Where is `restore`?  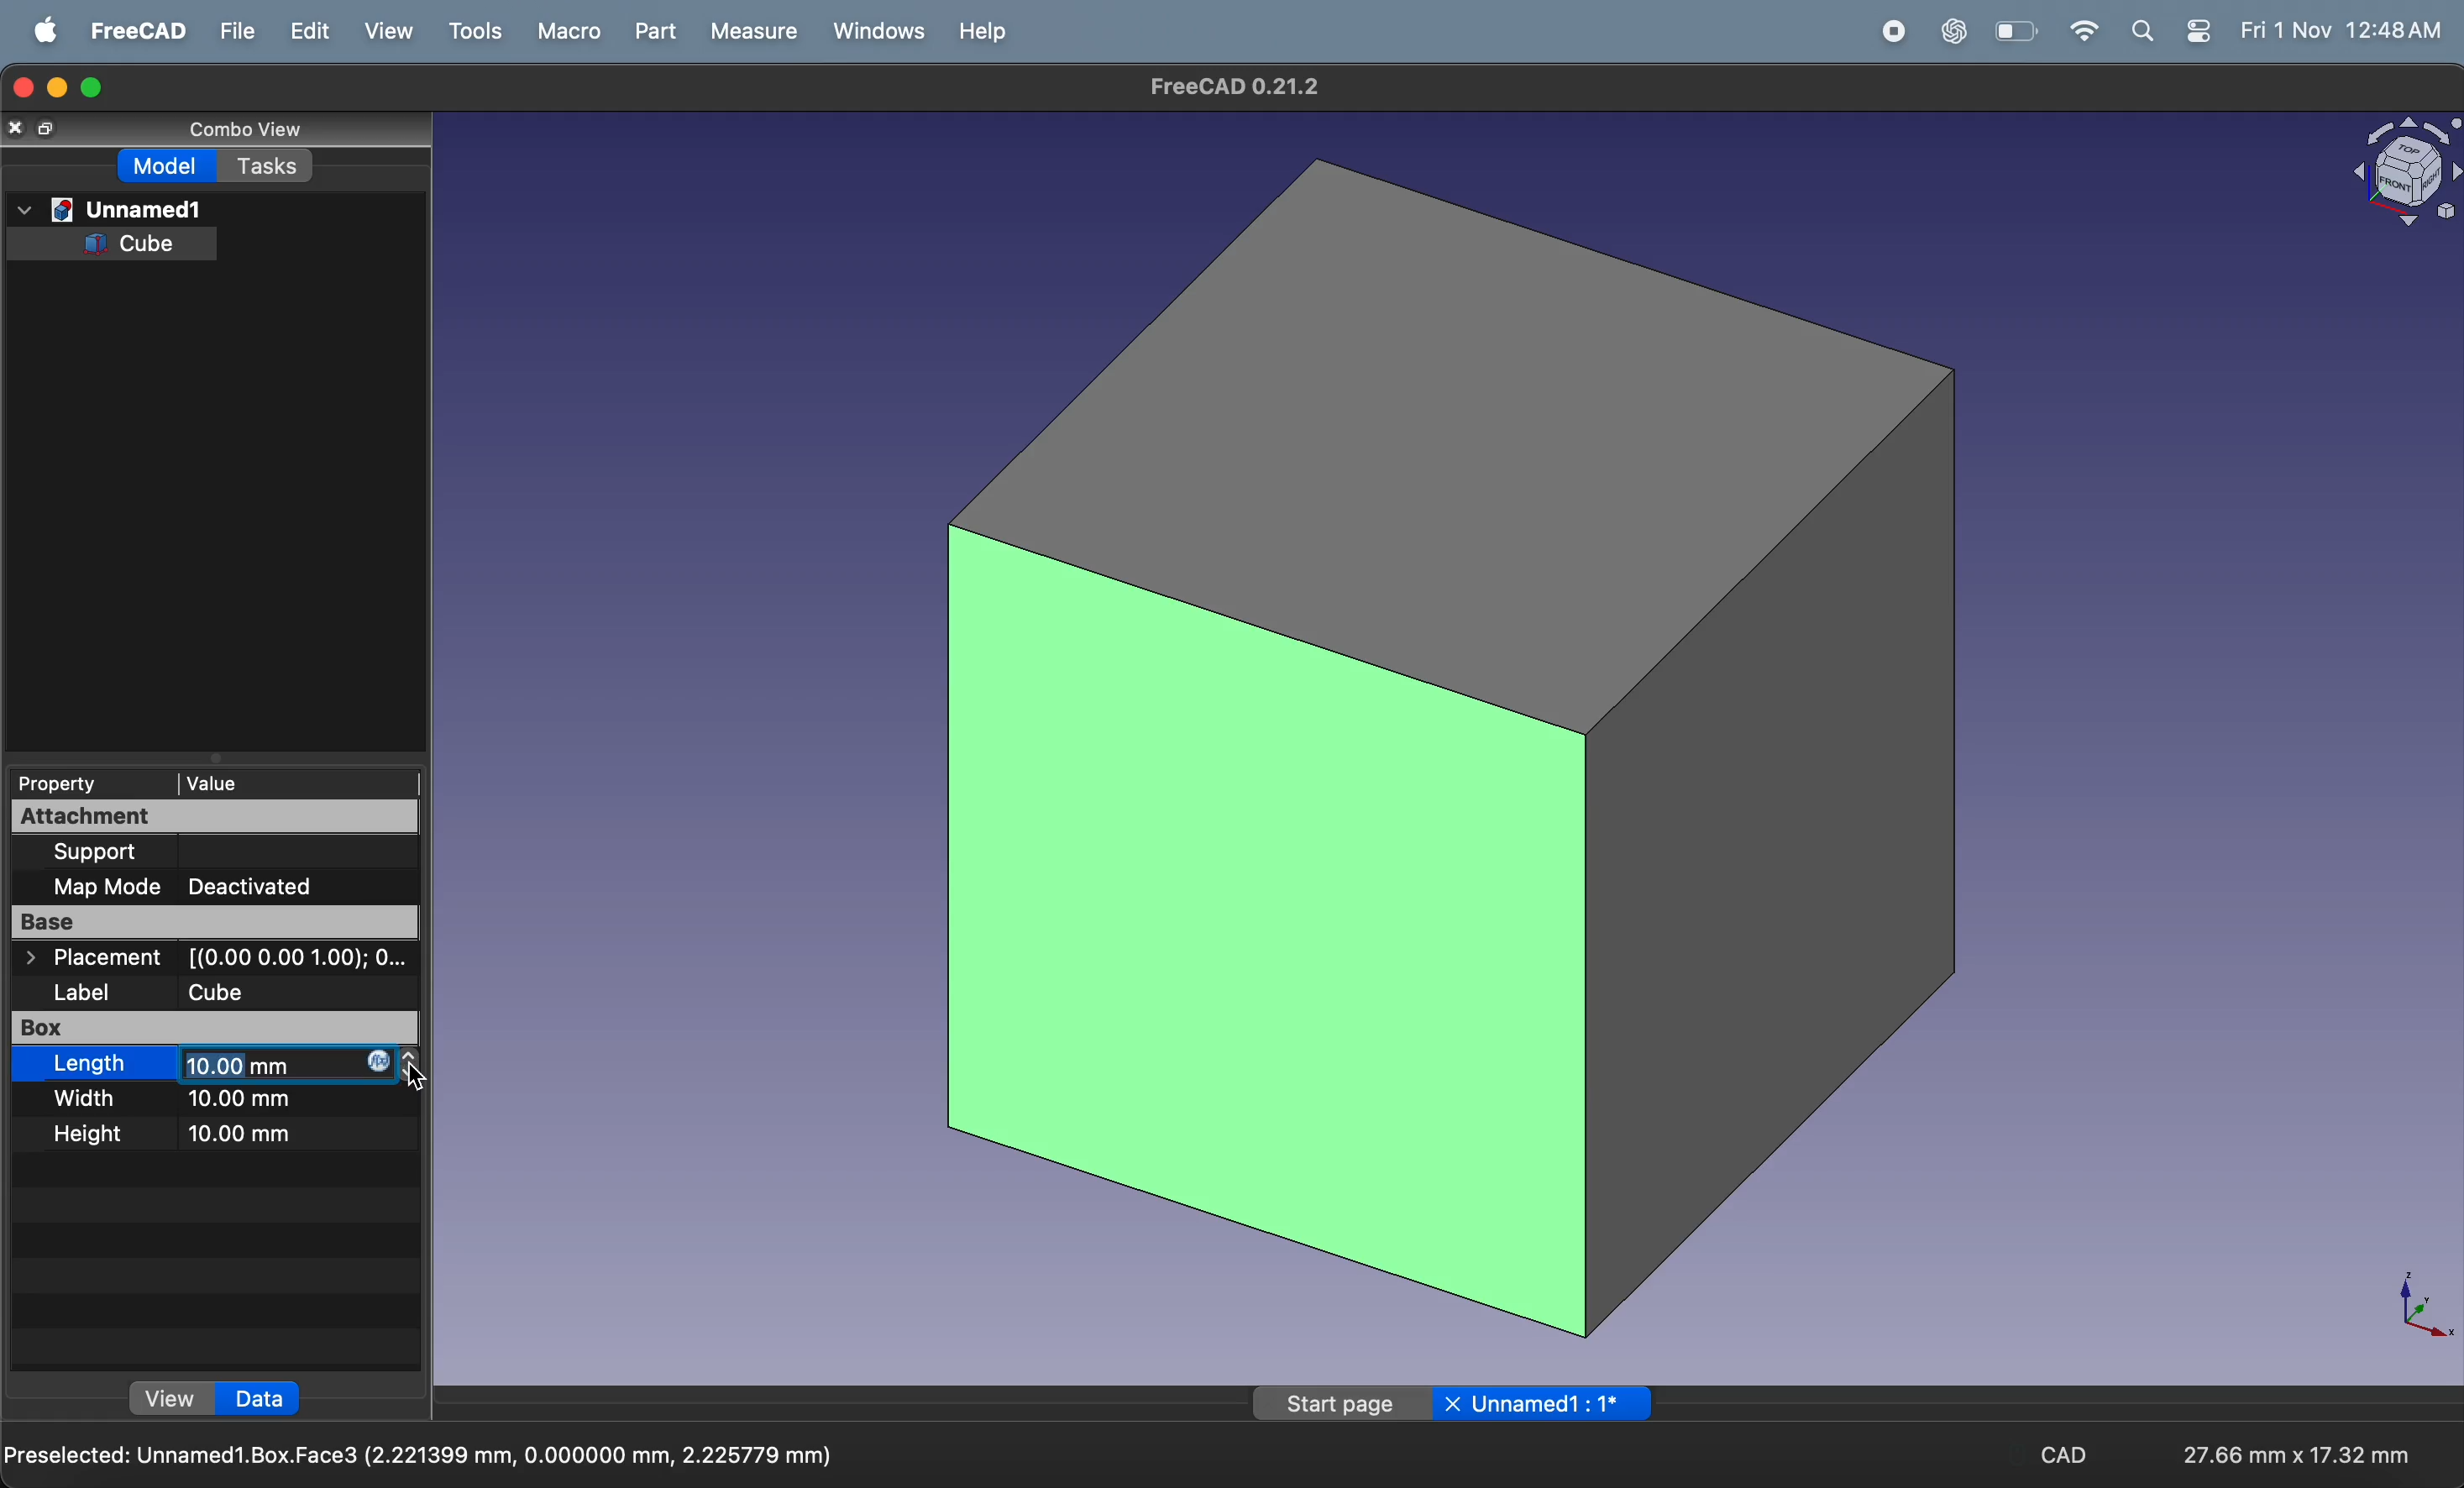 restore is located at coordinates (48, 131).